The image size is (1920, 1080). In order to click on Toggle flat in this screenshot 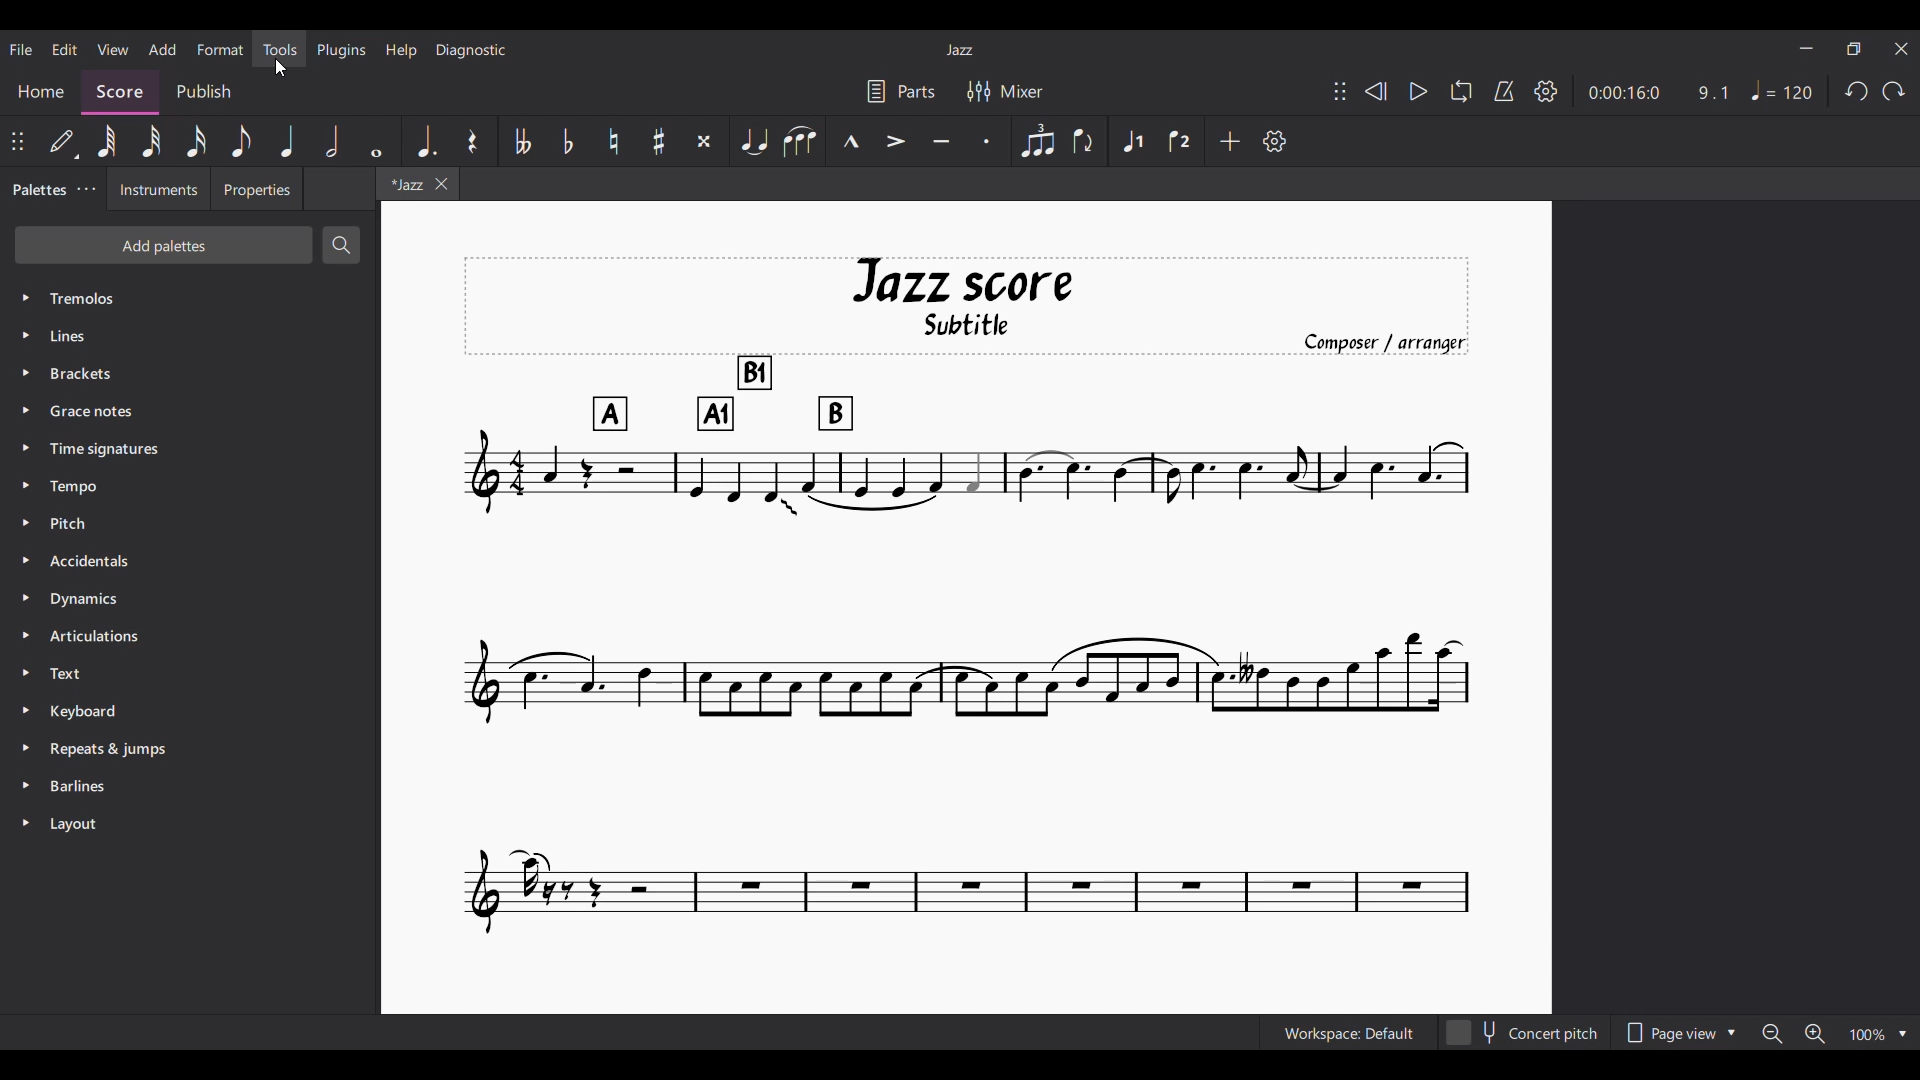, I will do `click(569, 141)`.